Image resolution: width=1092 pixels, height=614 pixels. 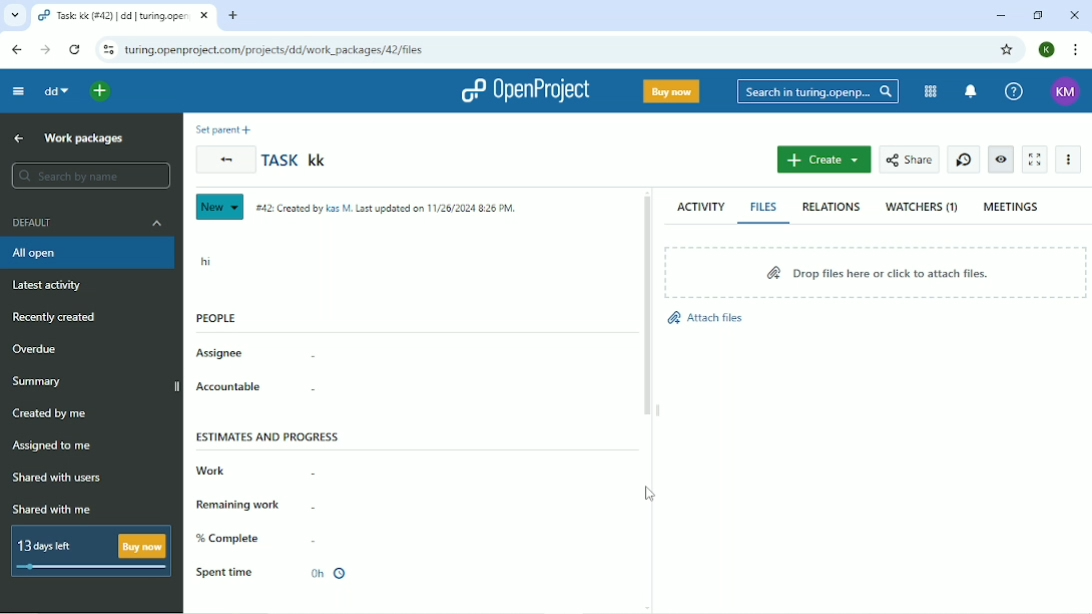 I want to click on Customize and control google chrome, so click(x=1074, y=50).